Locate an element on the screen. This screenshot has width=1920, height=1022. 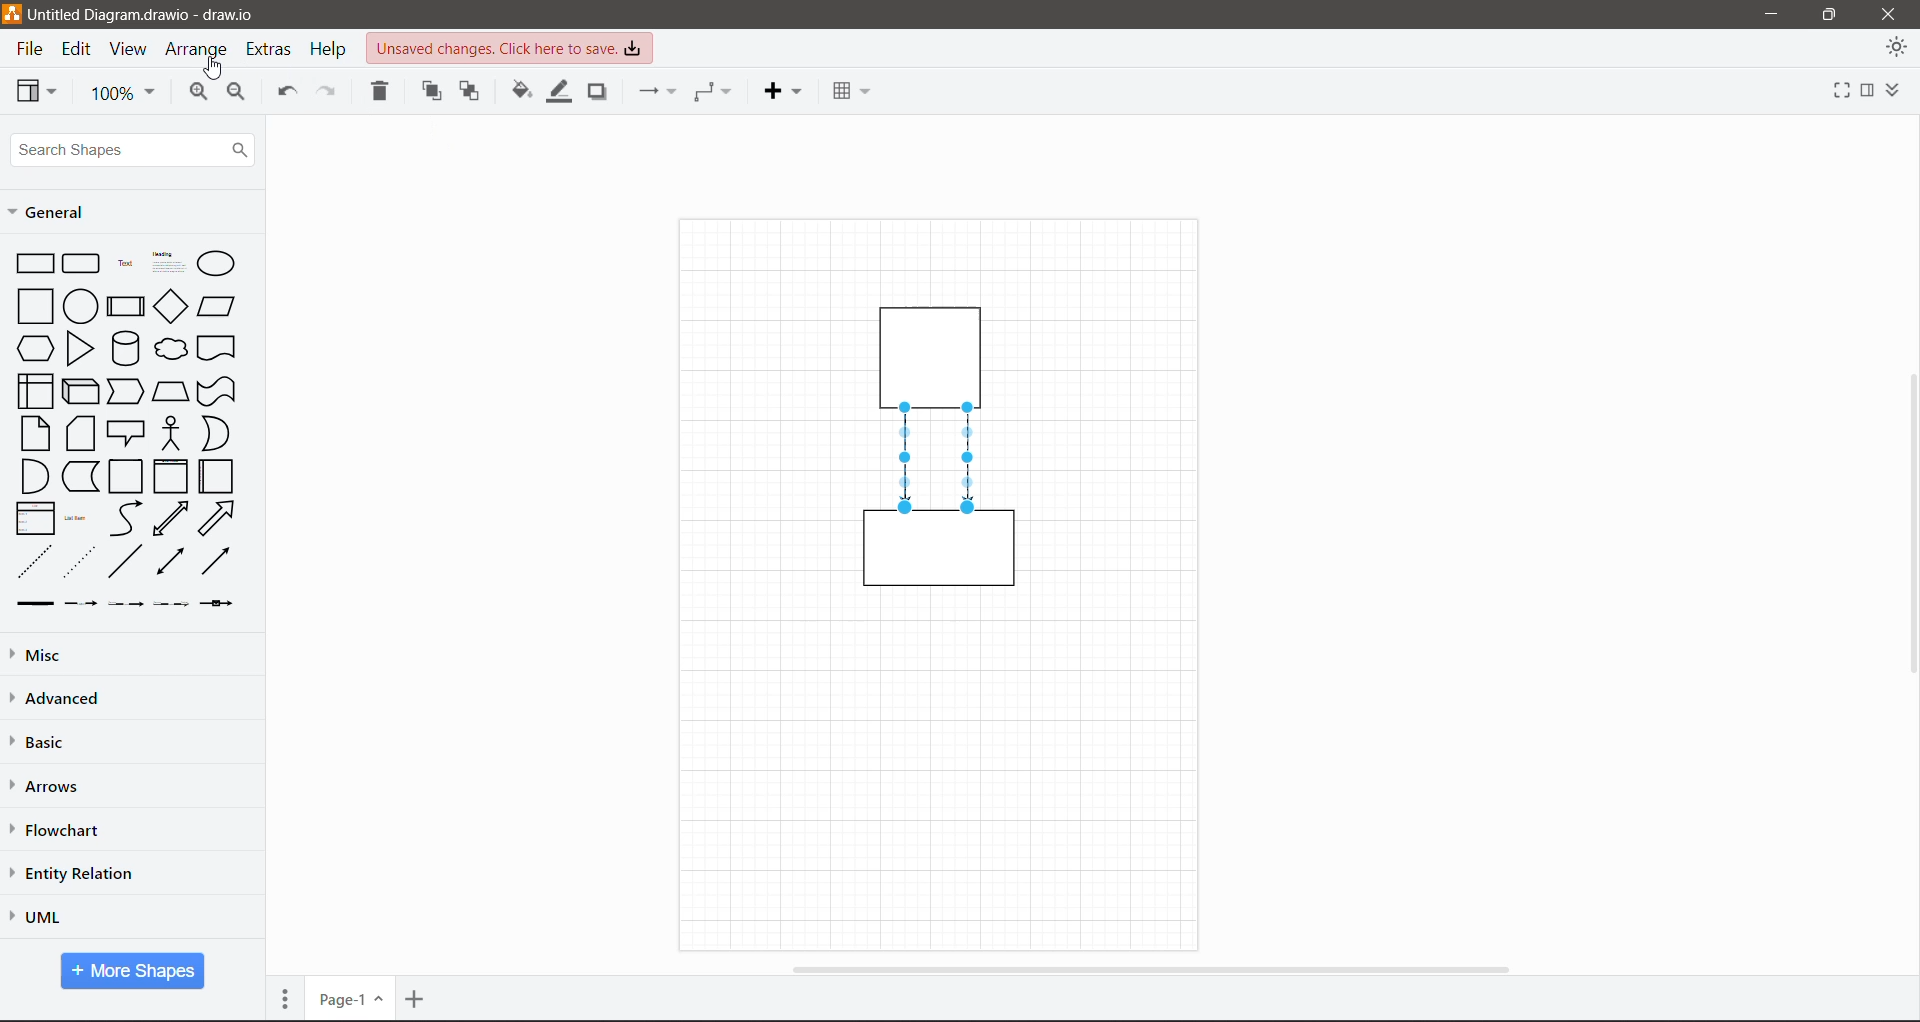
curve is located at coordinates (126, 519).